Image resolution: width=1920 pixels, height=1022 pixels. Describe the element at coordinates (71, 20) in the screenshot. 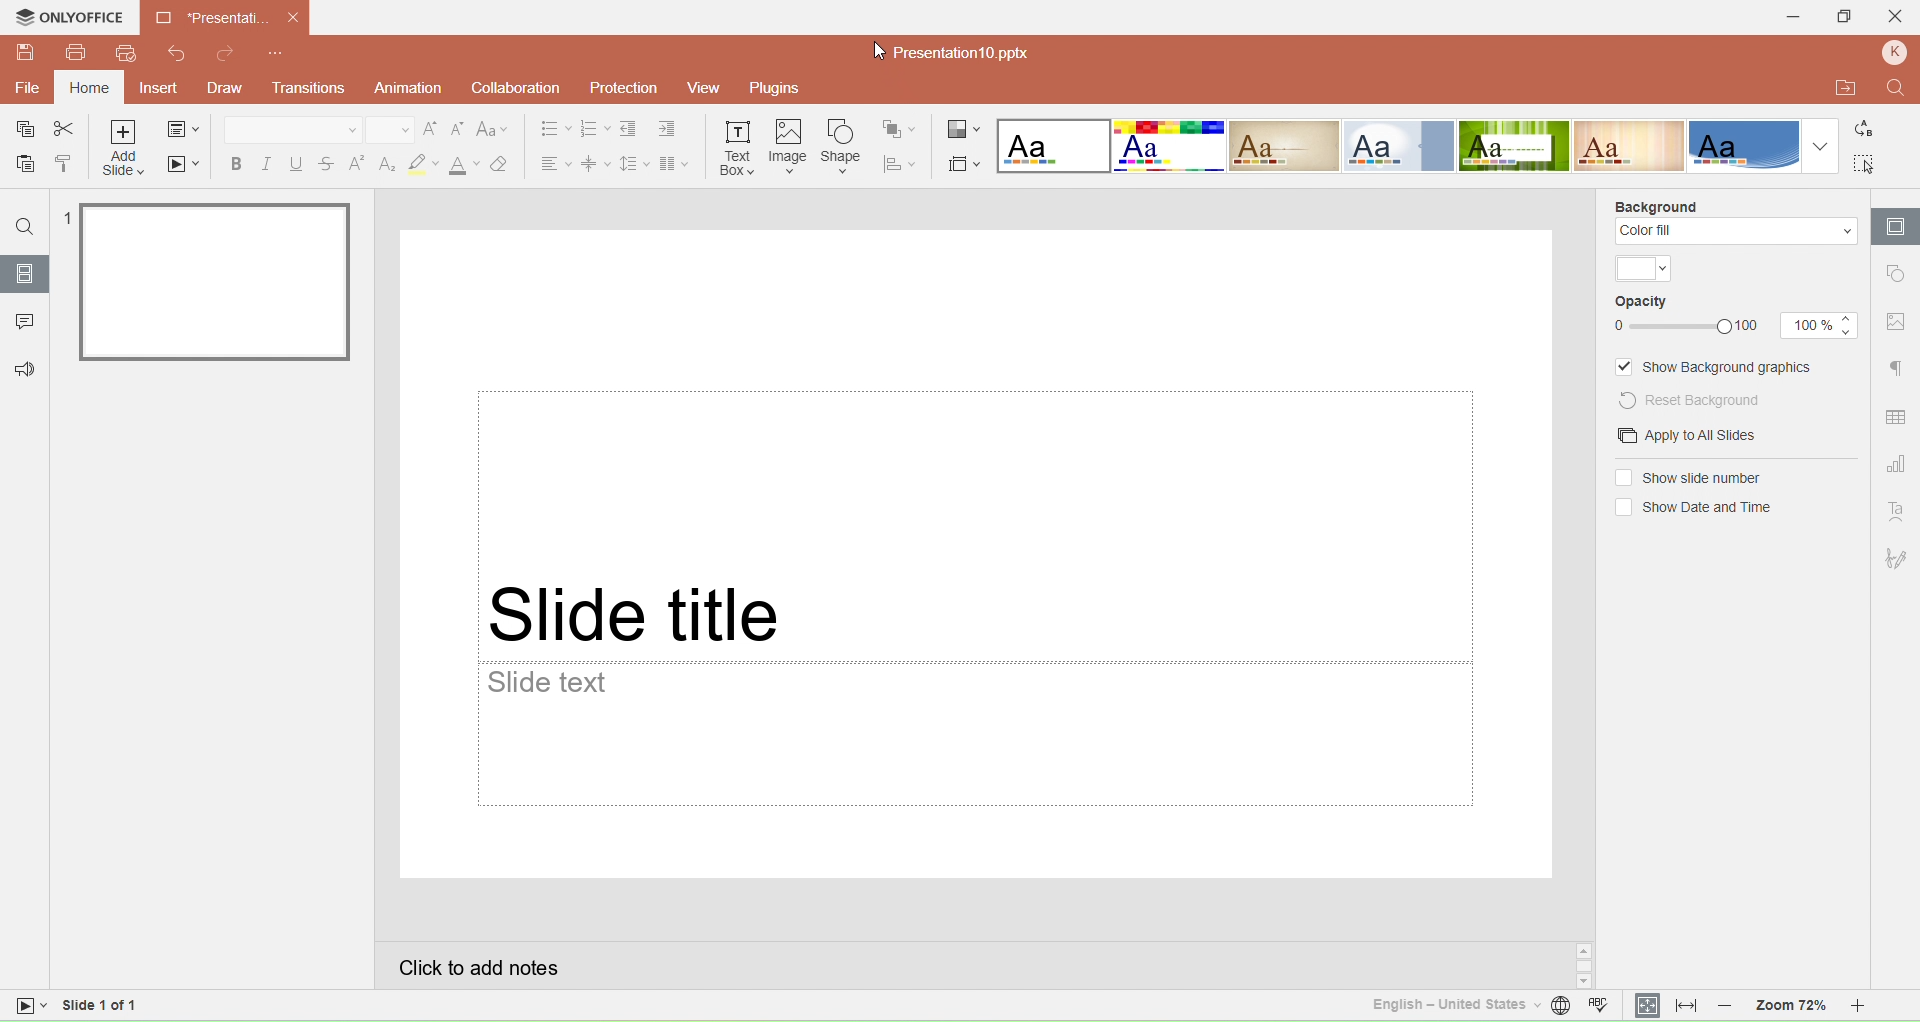

I see `Only office` at that location.